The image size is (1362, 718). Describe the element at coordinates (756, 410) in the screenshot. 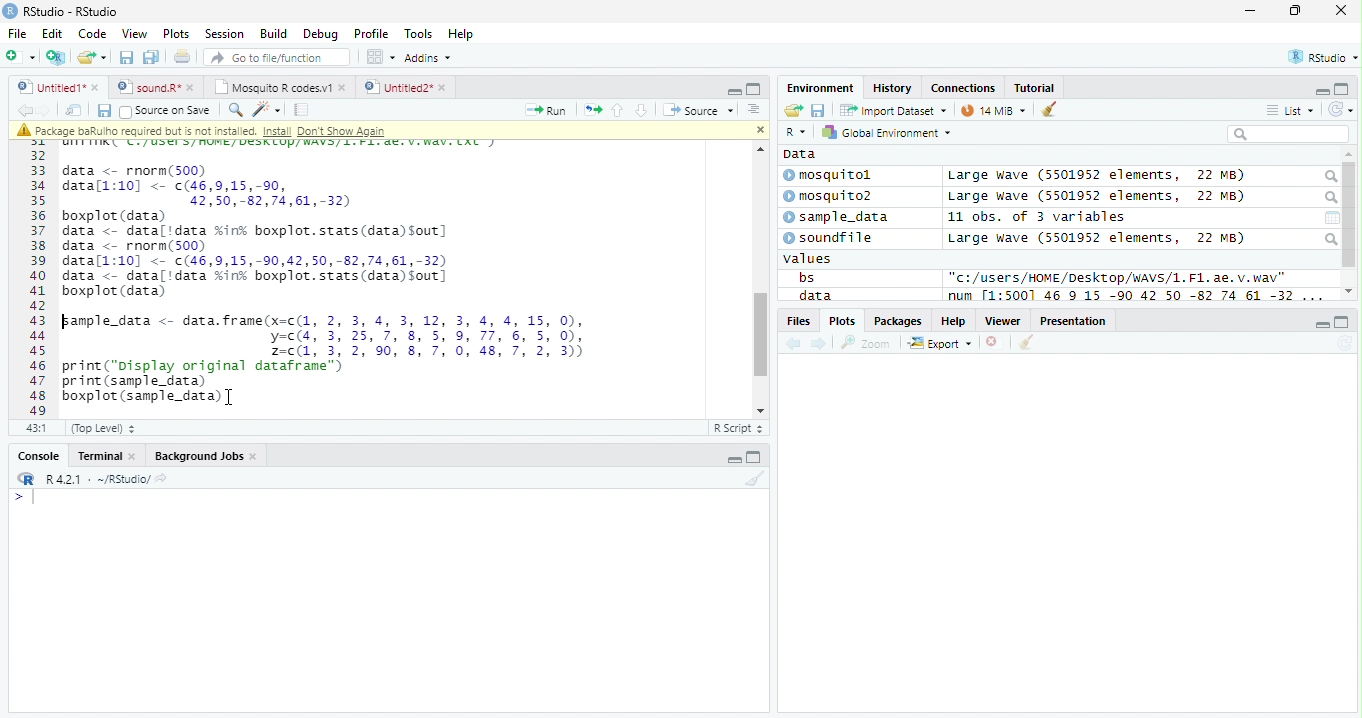

I see `scroll down` at that location.